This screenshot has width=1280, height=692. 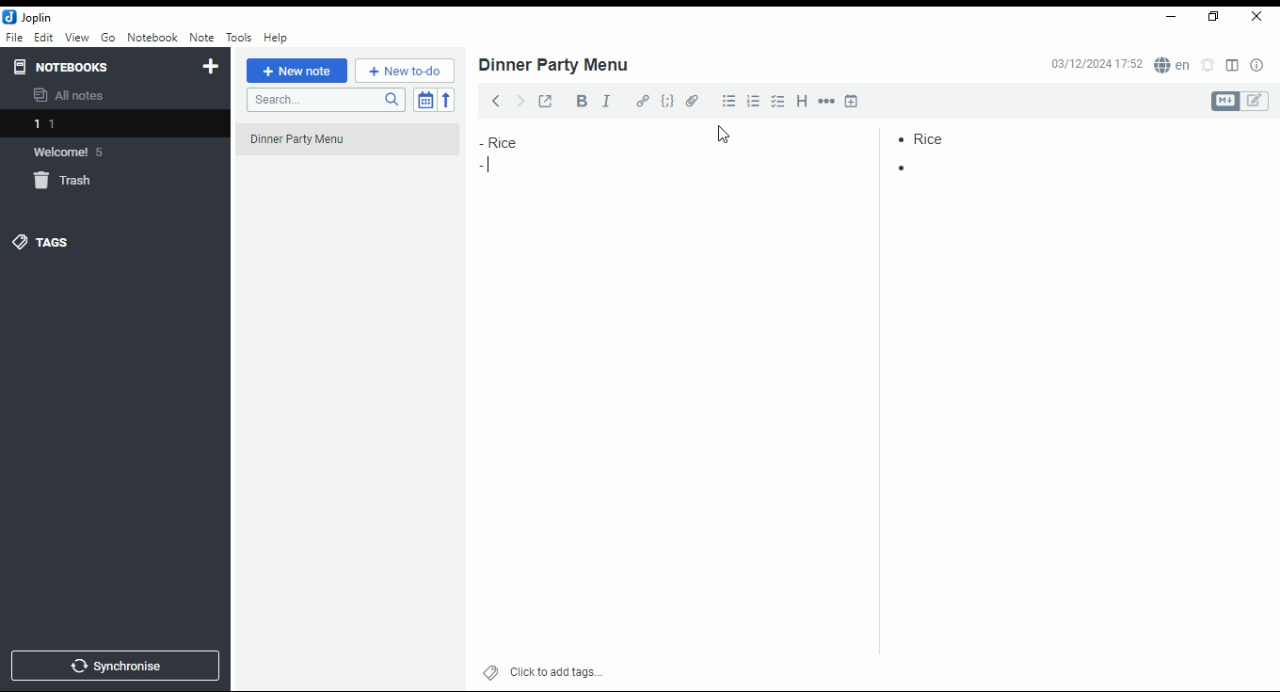 I want to click on rice, so click(x=946, y=136).